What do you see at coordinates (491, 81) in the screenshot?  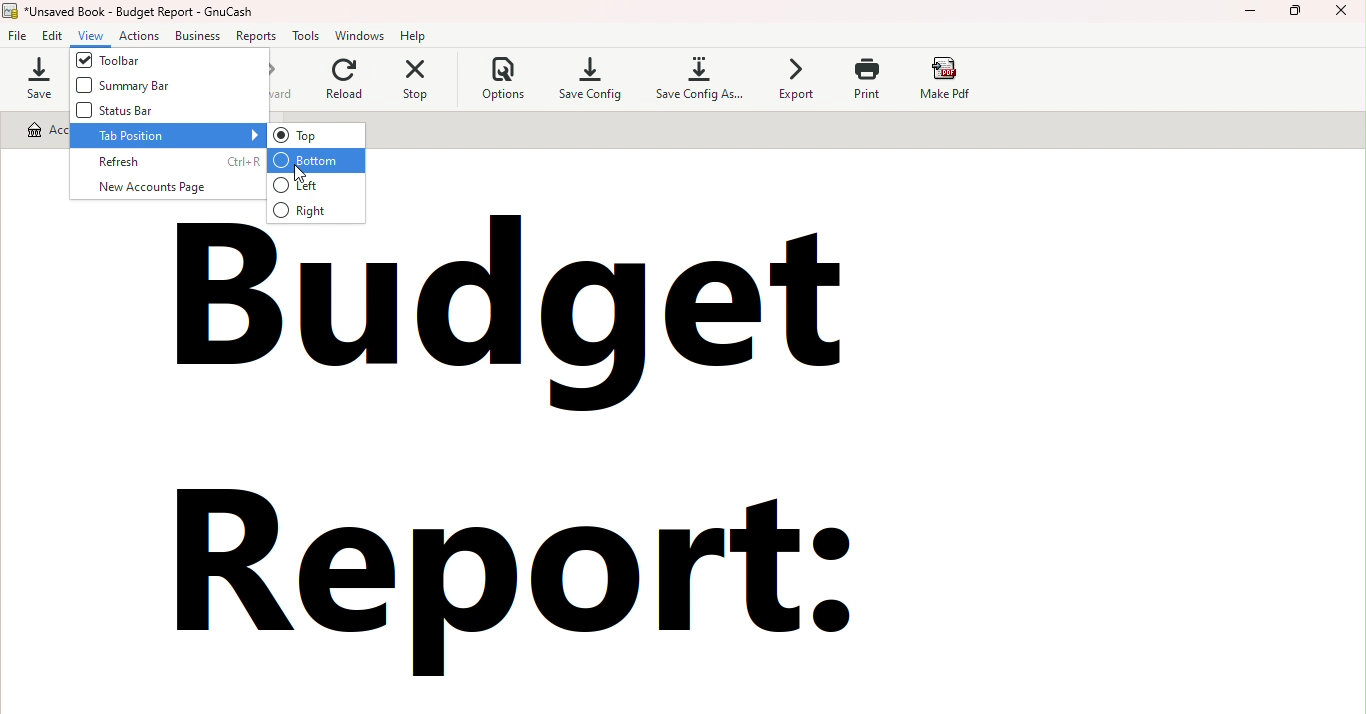 I see `Options` at bounding box center [491, 81].